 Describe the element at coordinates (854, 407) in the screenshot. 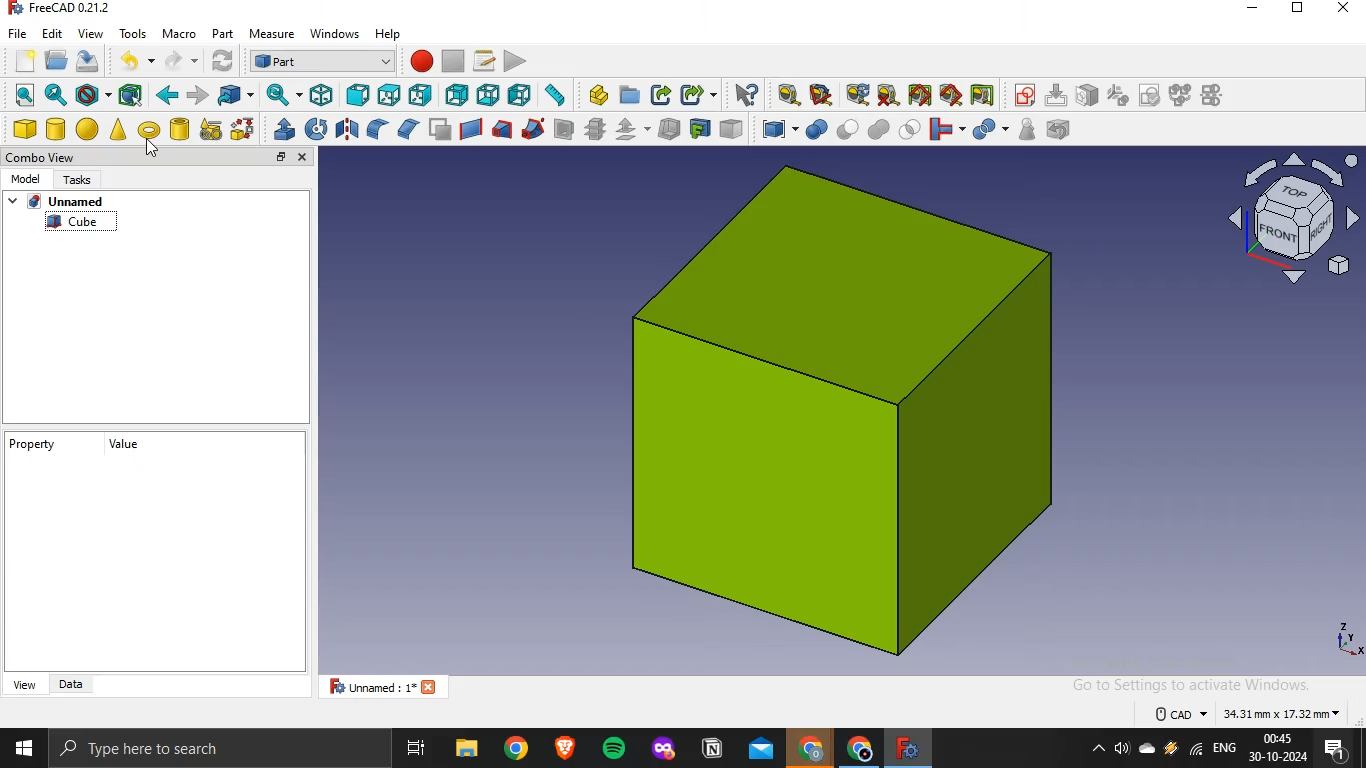

I see `image` at that location.